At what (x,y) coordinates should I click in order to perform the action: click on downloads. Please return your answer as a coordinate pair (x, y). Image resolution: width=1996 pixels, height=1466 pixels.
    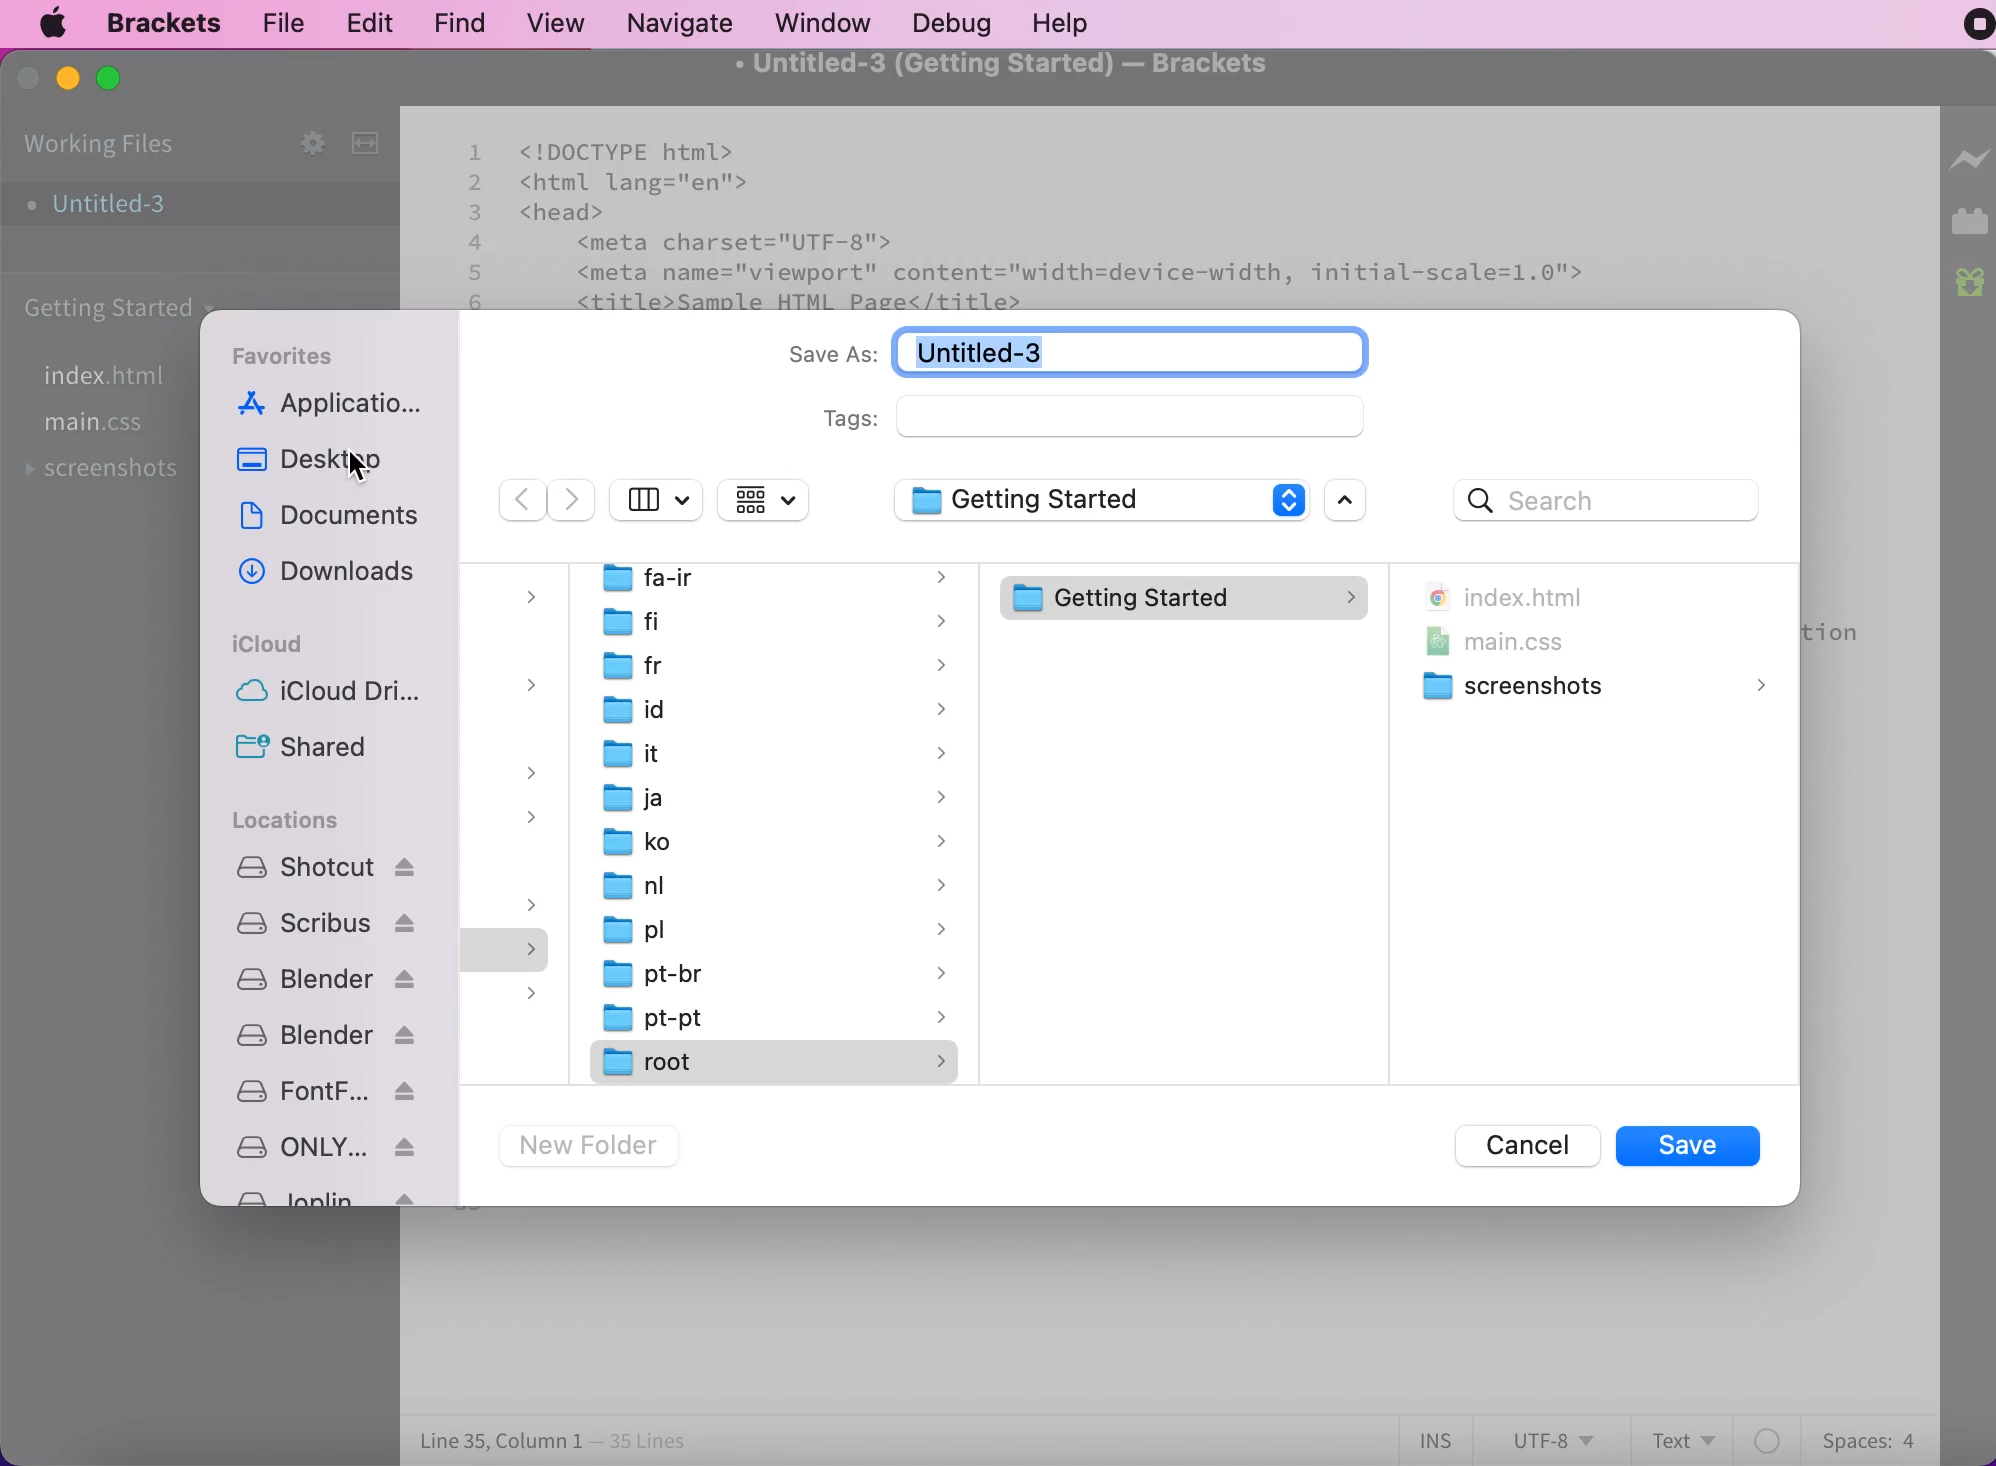
    Looking at the image, I should click on (339, 578).